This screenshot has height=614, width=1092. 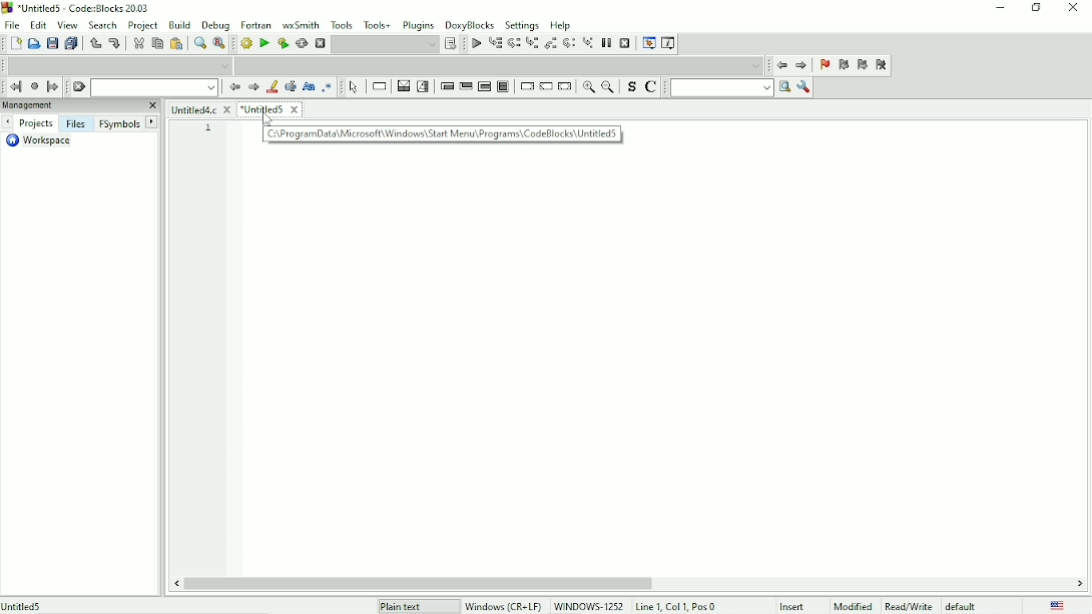 What do you see at coordinates (962, 606) in the screenshot?
I see `defualt` at bounding box center [962, 606].